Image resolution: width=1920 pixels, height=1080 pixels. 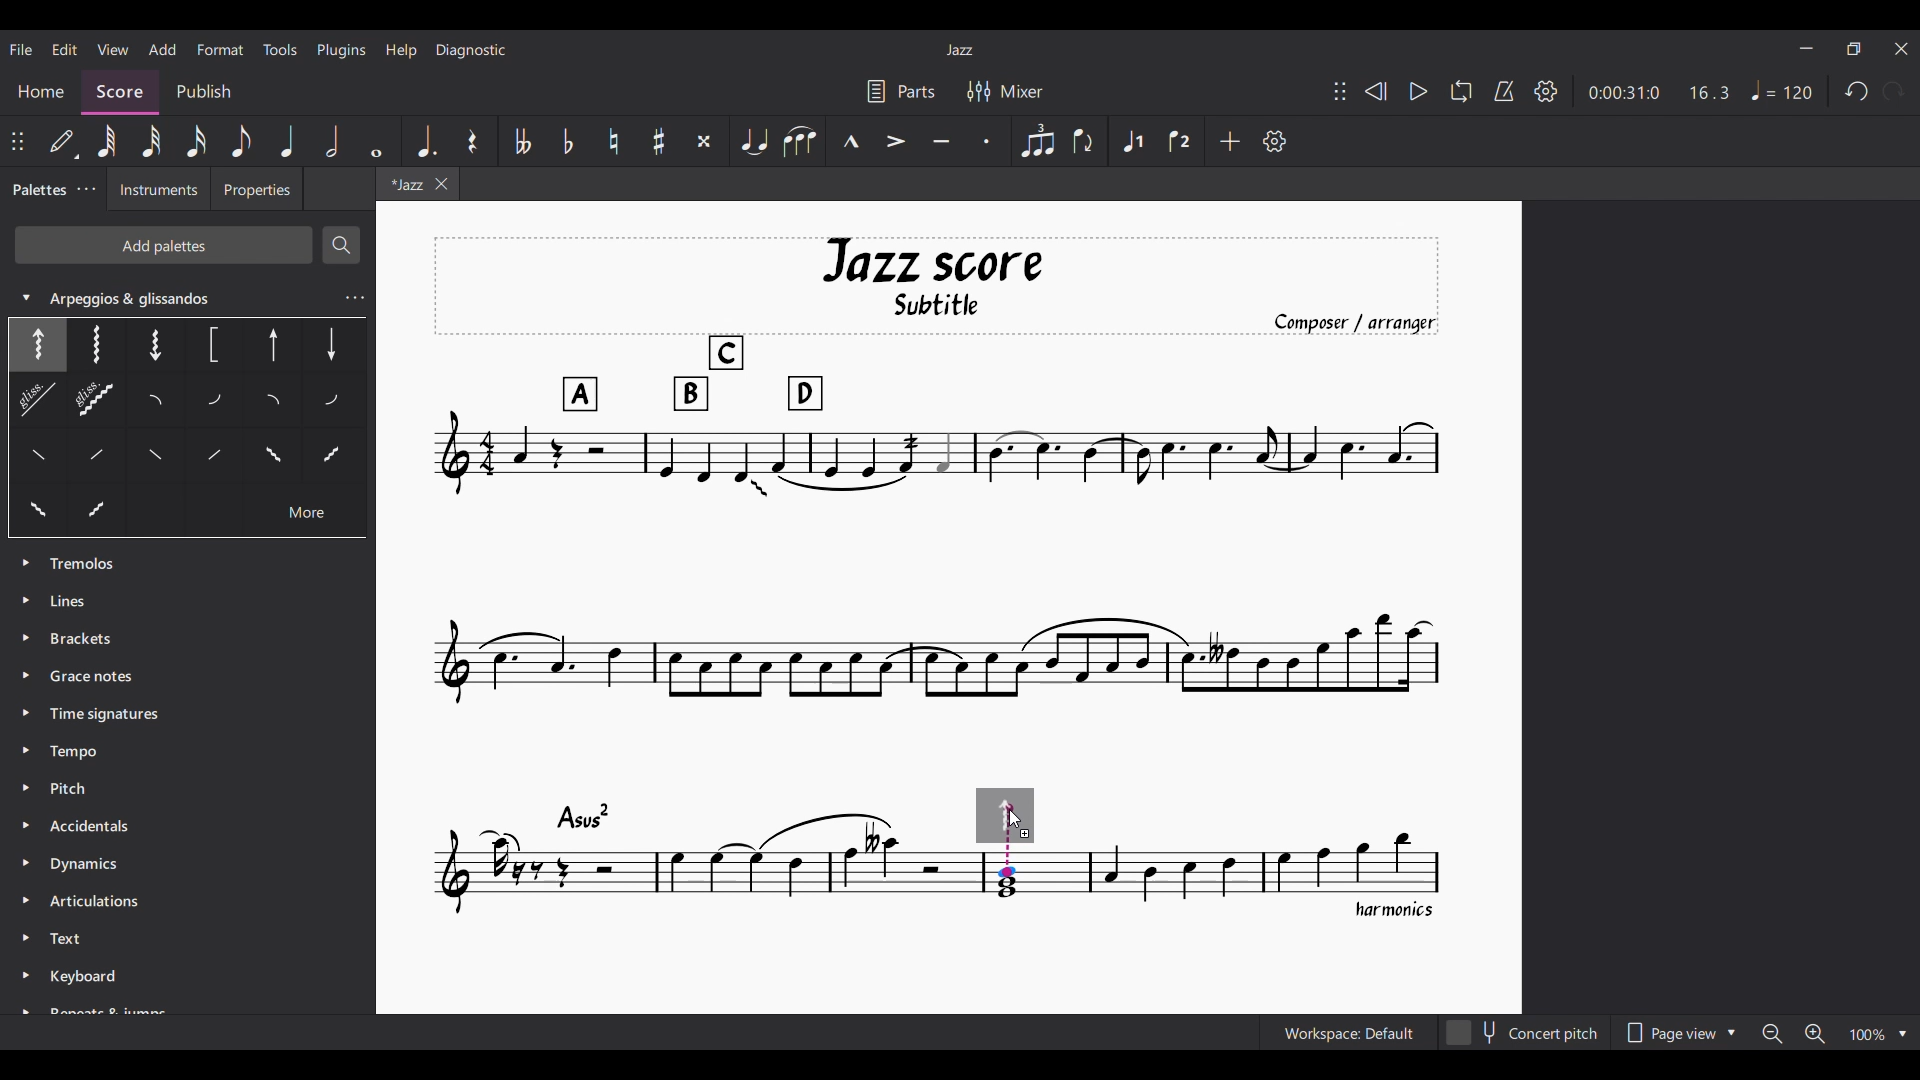 I want to click on , so click(x=335, y=458).